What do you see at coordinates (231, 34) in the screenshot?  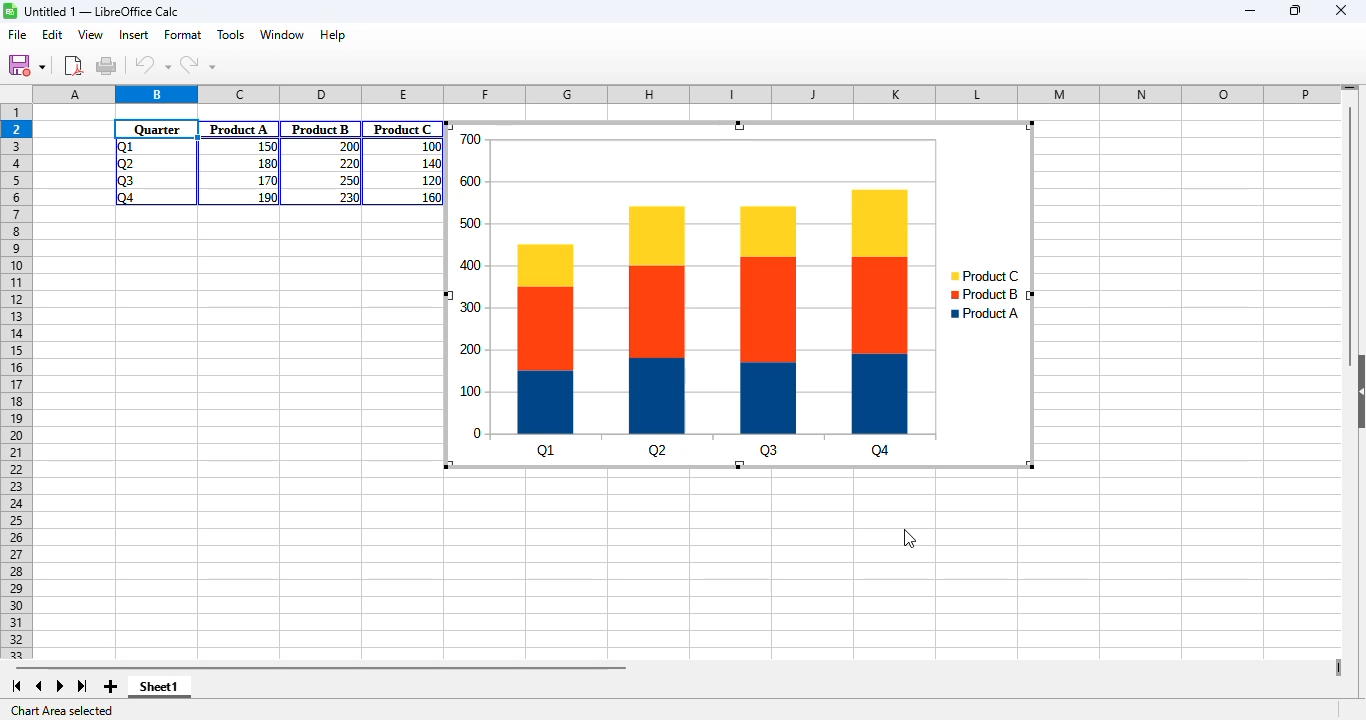 I see `tools` at bounding box center [231, 34].